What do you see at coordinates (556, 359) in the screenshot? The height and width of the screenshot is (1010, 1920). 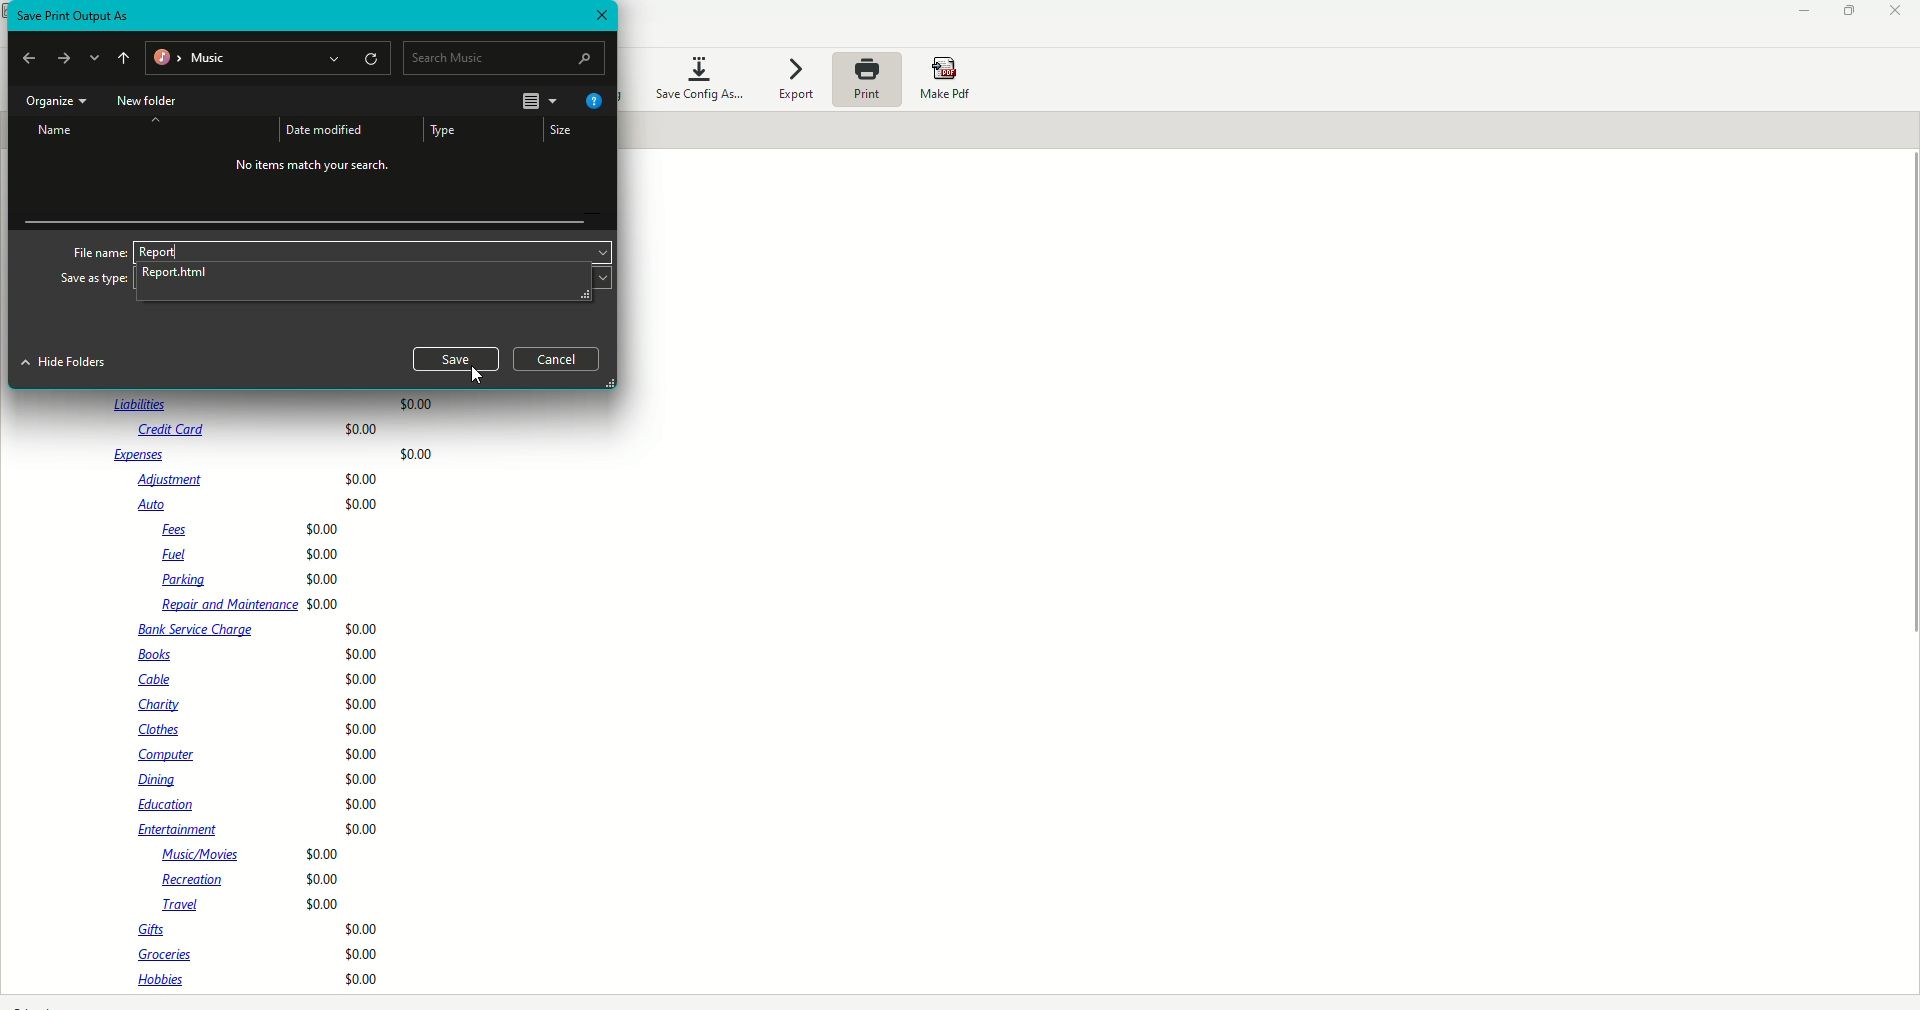 I see `Cancel` at bounding box center [556, 359].